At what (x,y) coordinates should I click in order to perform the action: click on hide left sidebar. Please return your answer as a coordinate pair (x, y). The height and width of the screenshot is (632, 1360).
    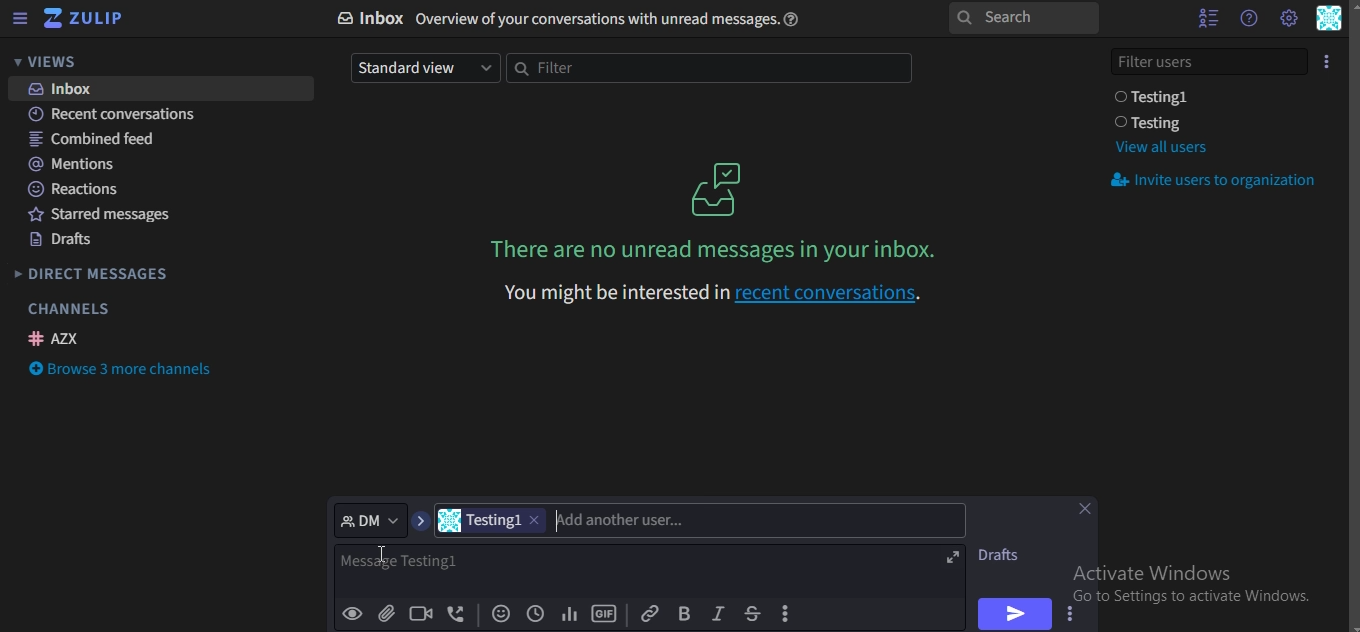
    Looking at the image, I should click on (20, 20).